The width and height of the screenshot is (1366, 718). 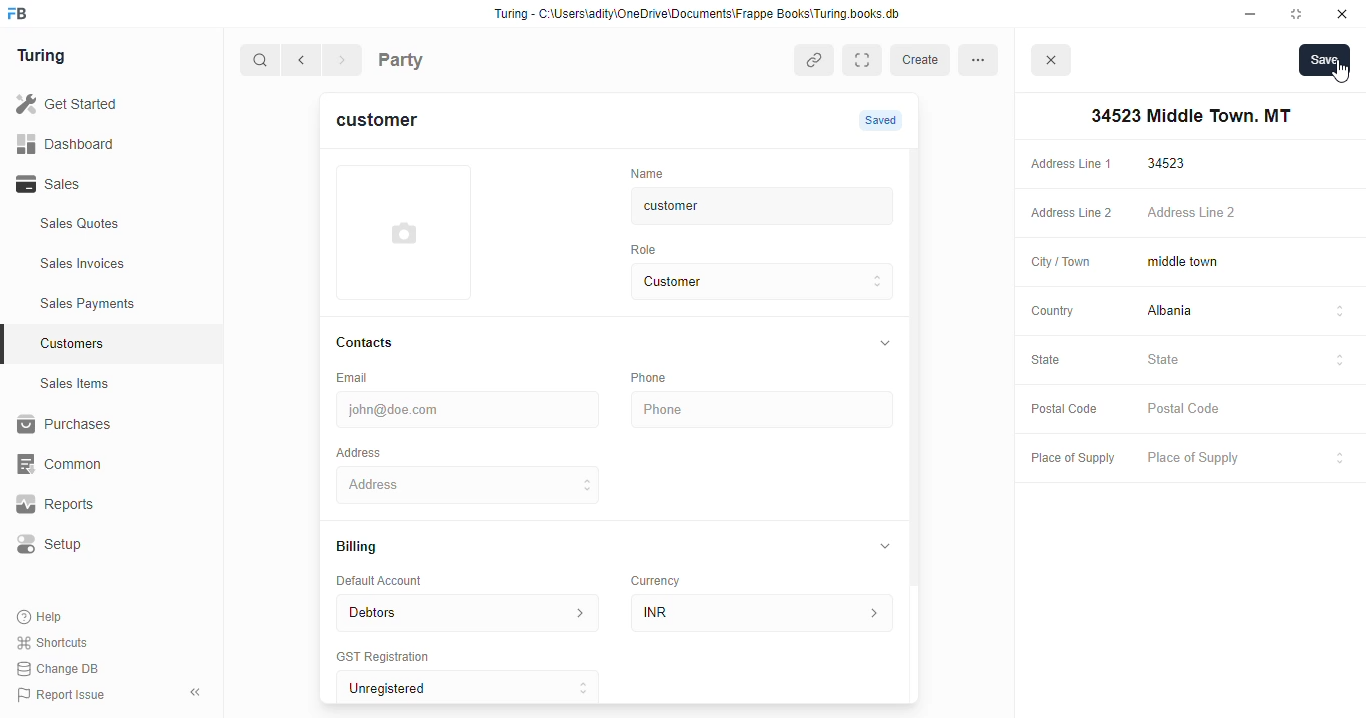 What do you see at coordinates (261, 62) in the screenshot?
I see `search` at bounding box center [261, 62].